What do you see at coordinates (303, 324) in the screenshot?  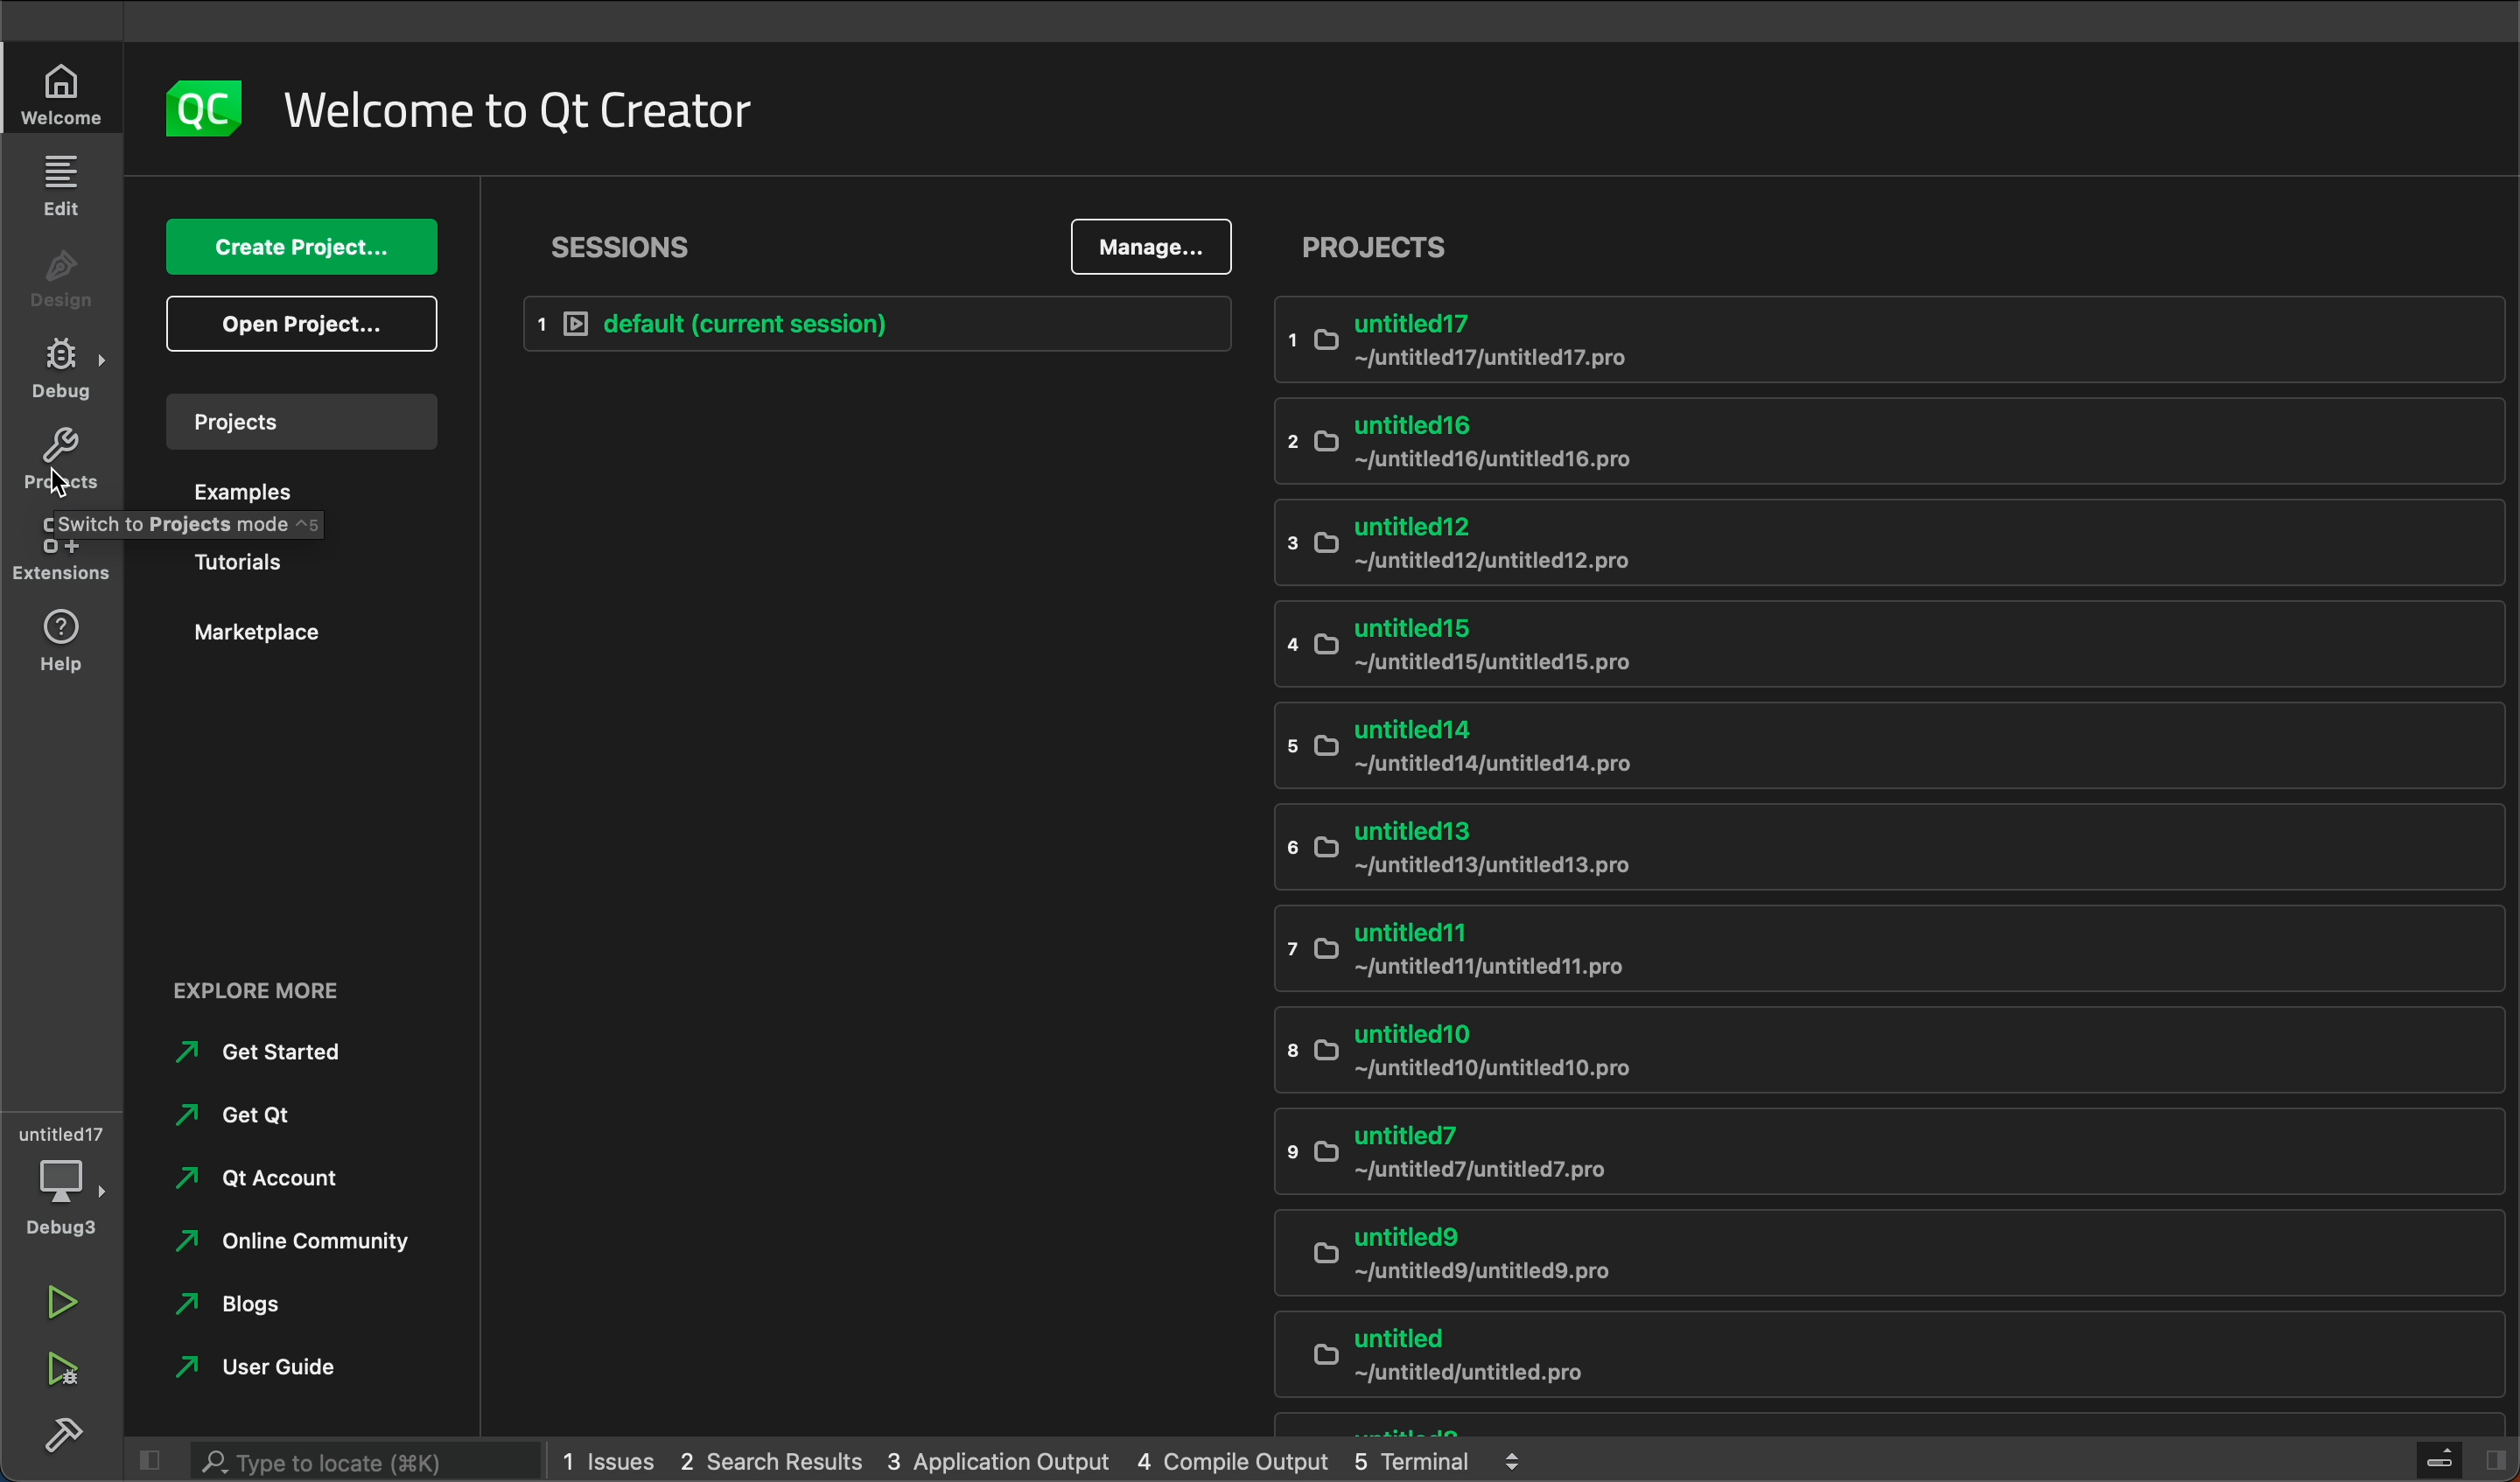 I see `open` at bounding box center [303, 324].